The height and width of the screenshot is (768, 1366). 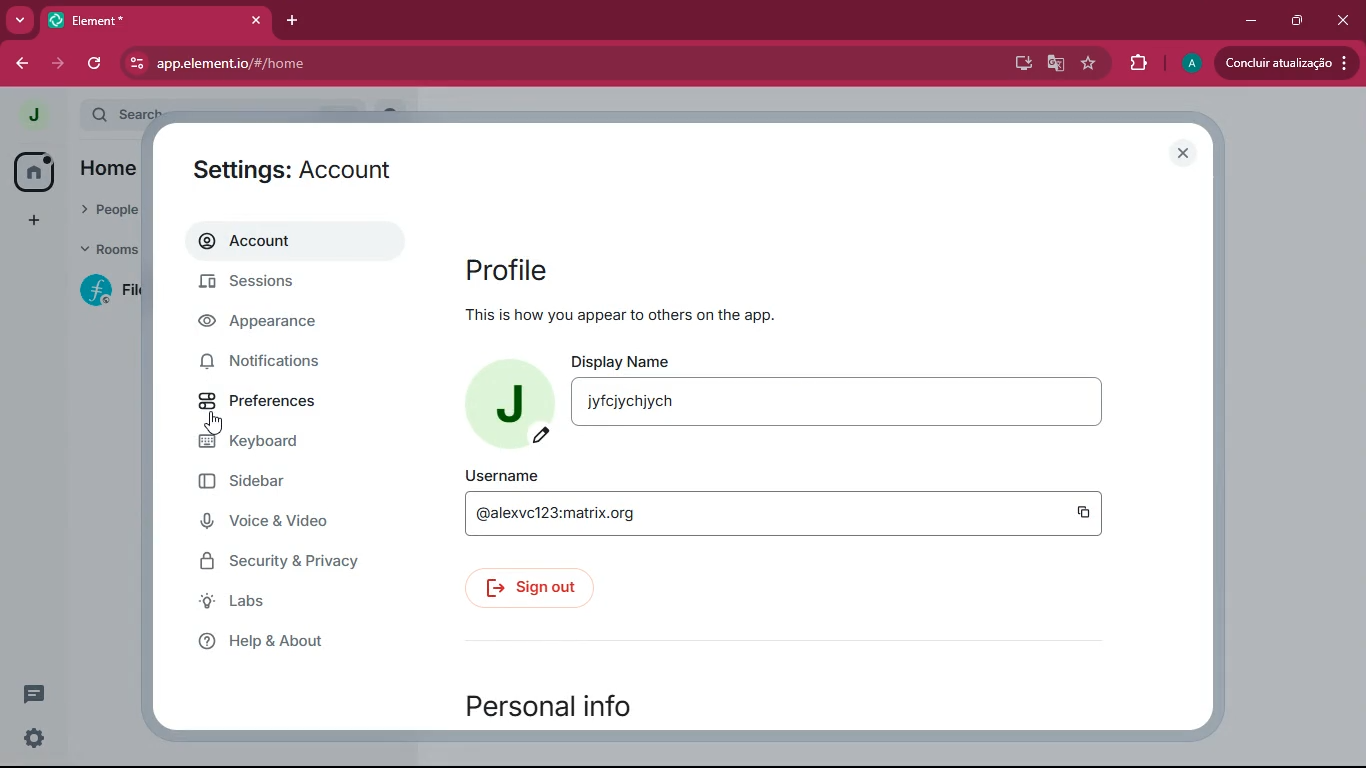 What do you see at coordinates (32, 220) in the screenshot?
I see `add` at bounding box center [32, 220].